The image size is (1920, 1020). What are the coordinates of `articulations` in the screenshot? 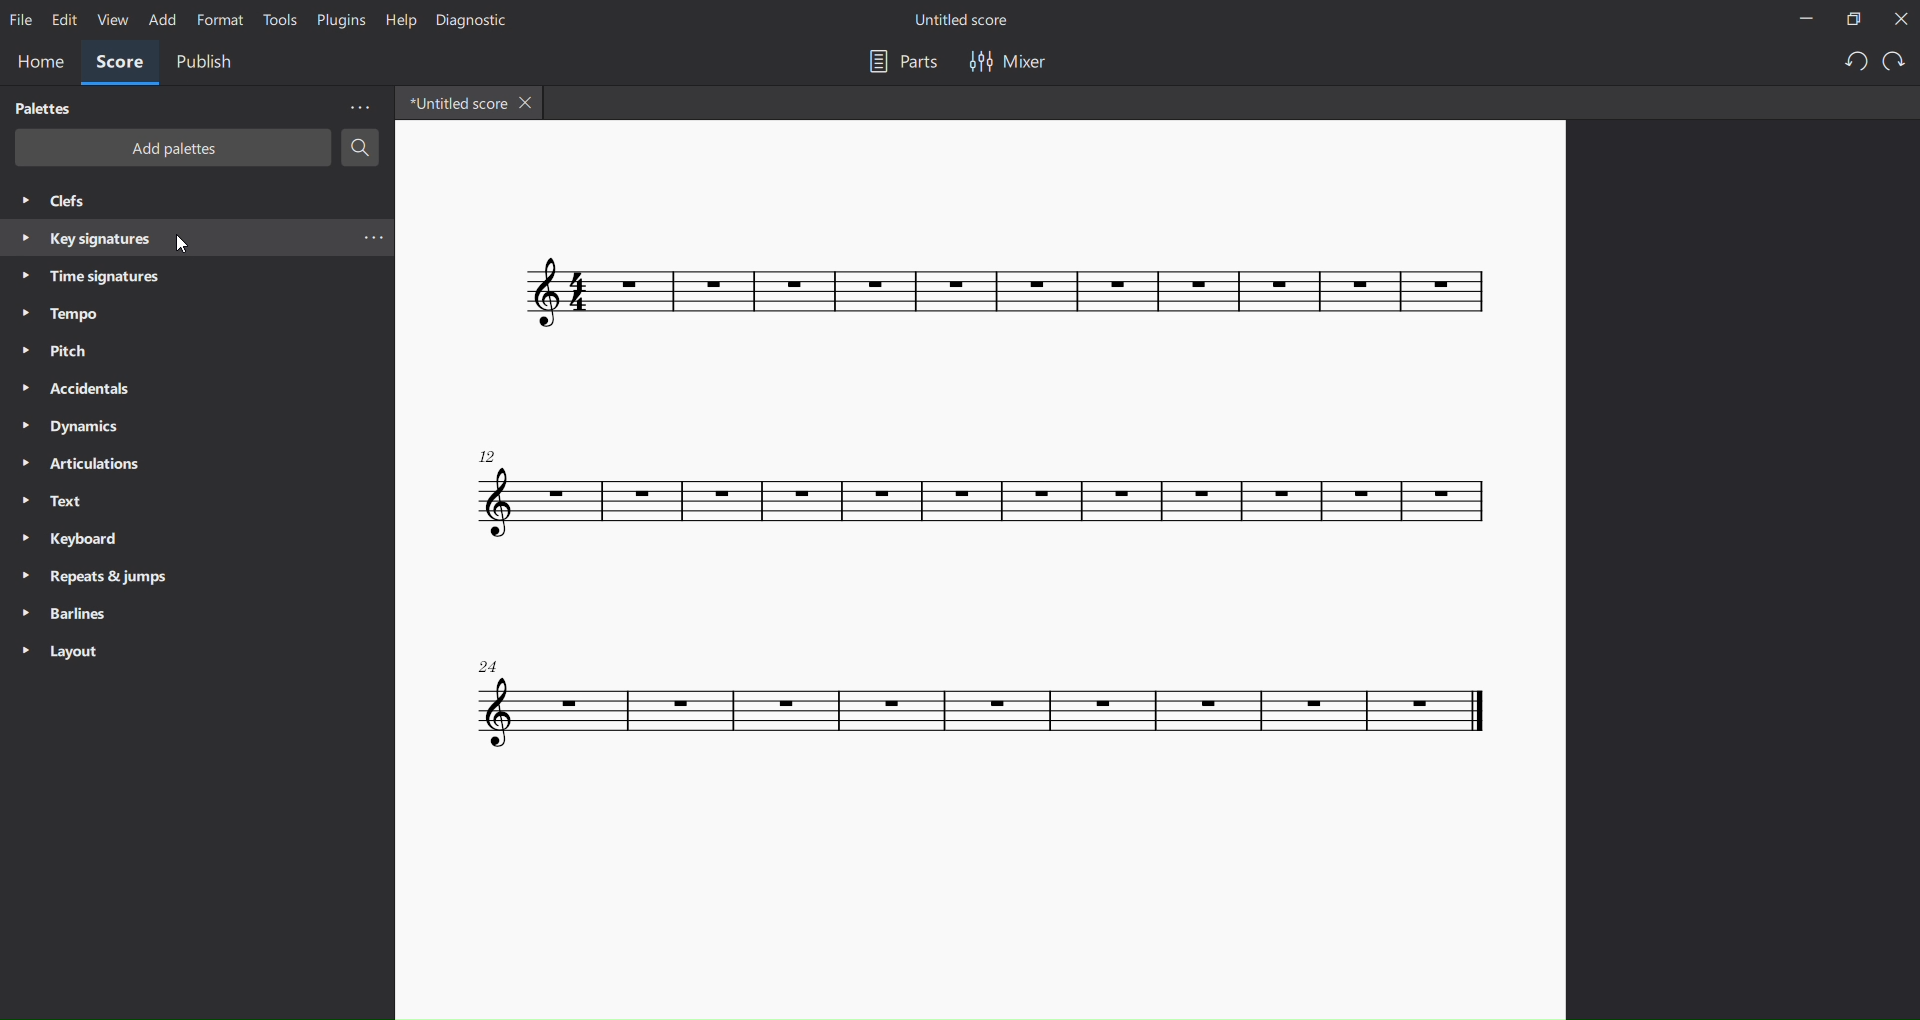 It's located at (81, 465).